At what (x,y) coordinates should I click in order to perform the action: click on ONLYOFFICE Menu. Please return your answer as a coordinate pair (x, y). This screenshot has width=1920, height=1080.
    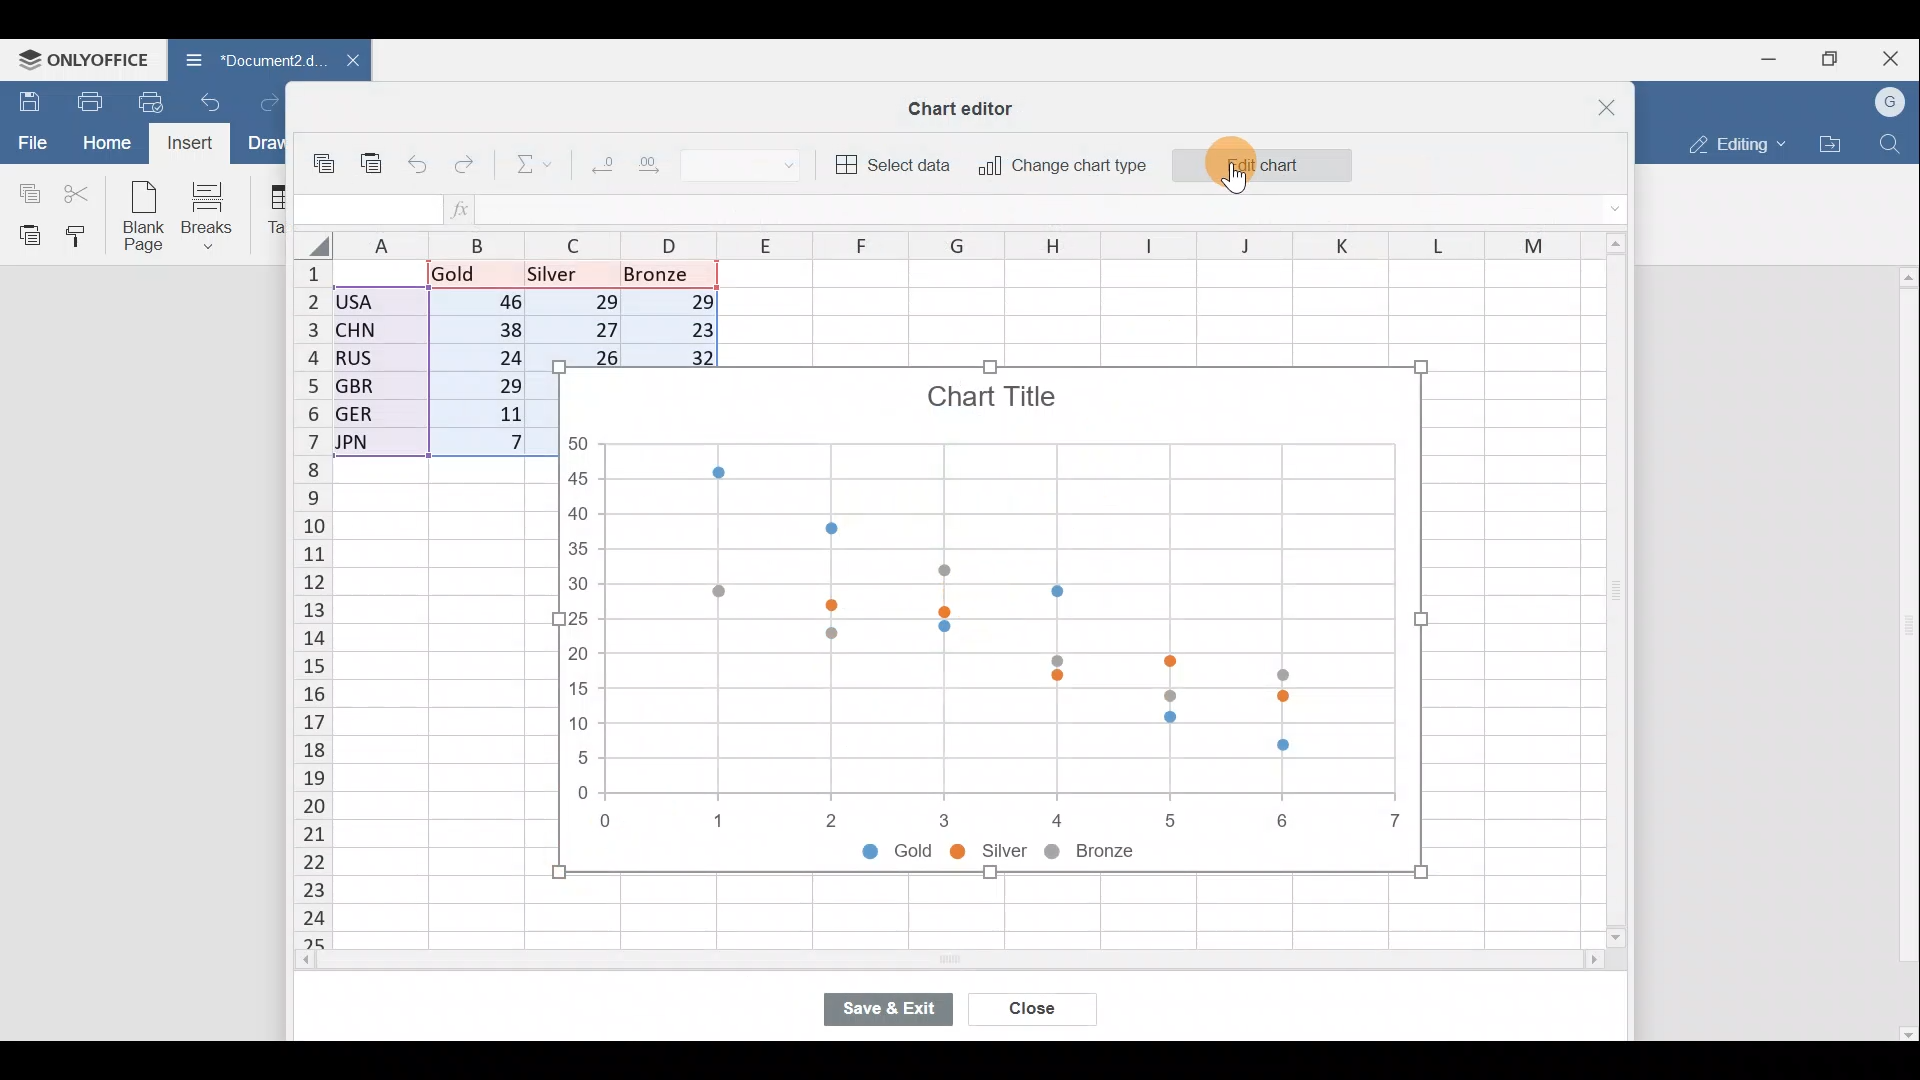
    Looking at the image, I should click on (82, 59).